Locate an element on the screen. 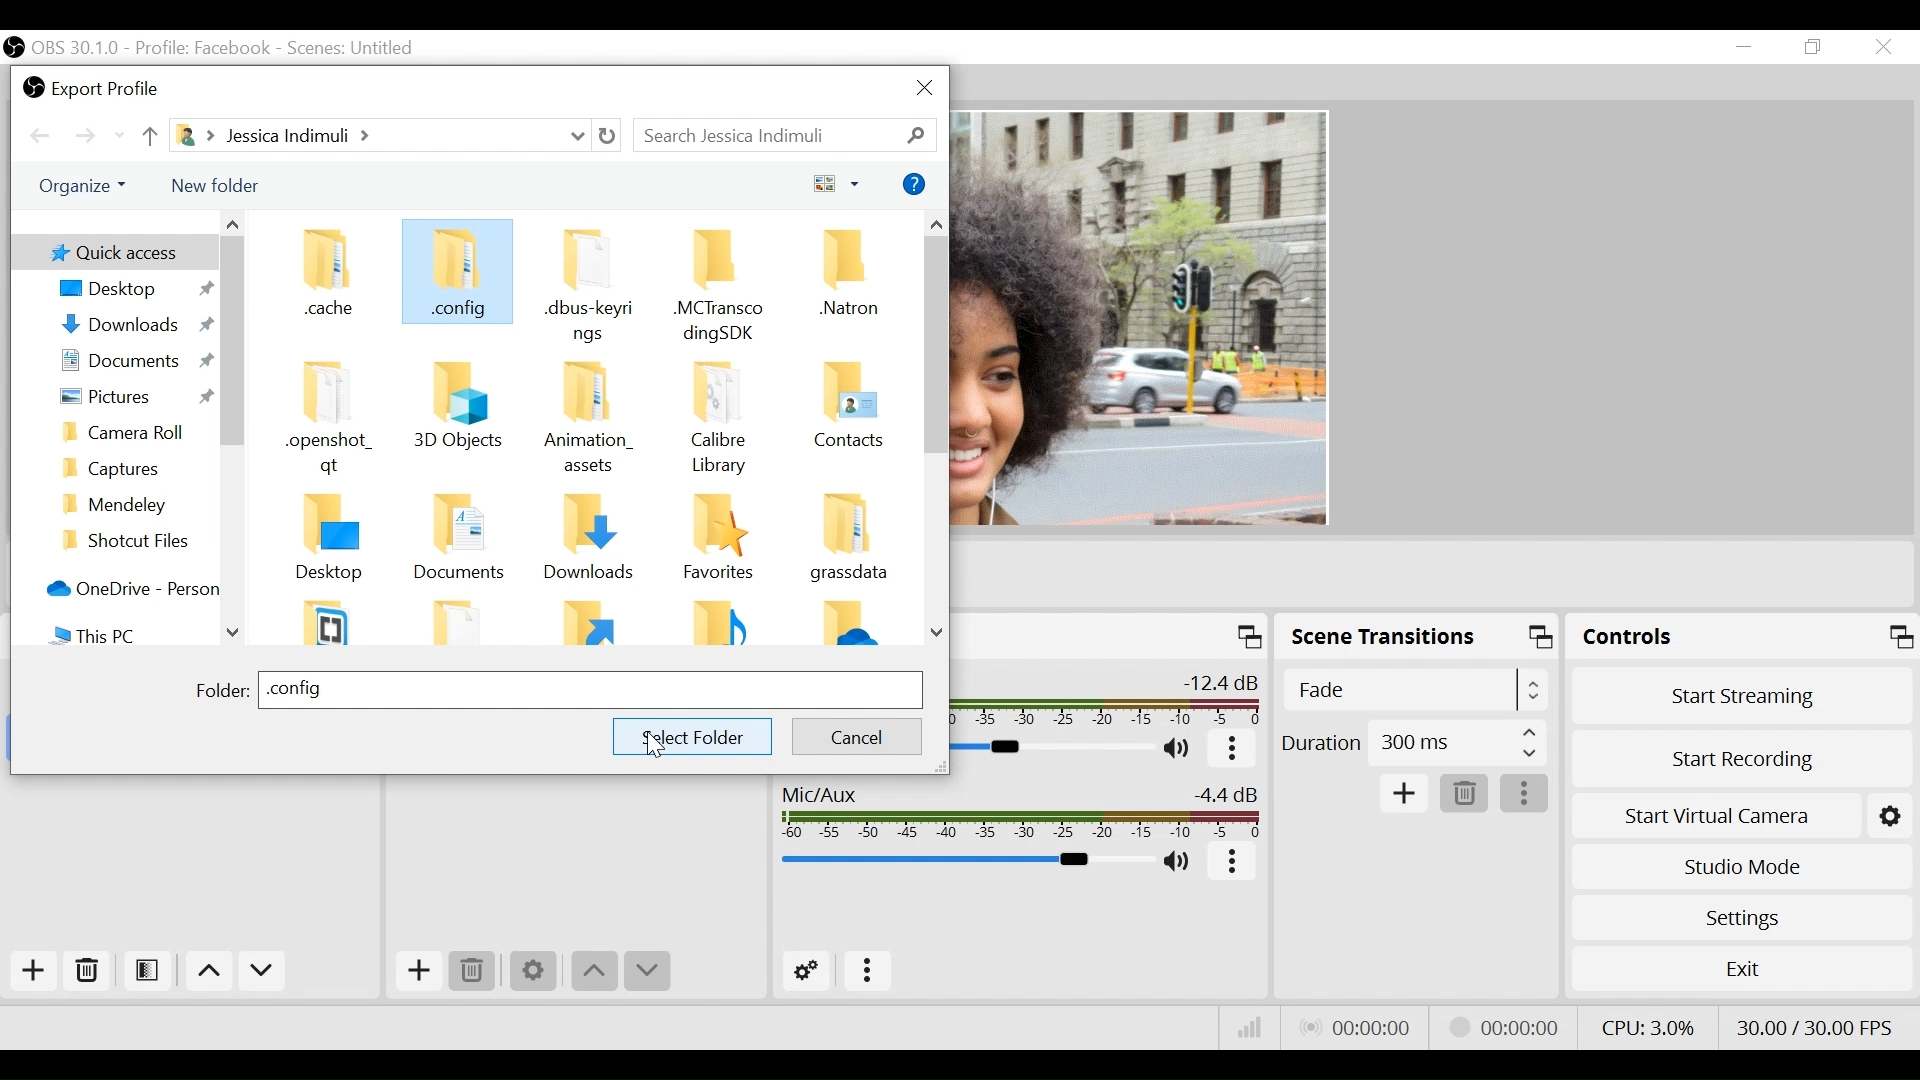 The height and width of the screenshot is (1080, 1920). File Path is located at coordinates (380, 137).